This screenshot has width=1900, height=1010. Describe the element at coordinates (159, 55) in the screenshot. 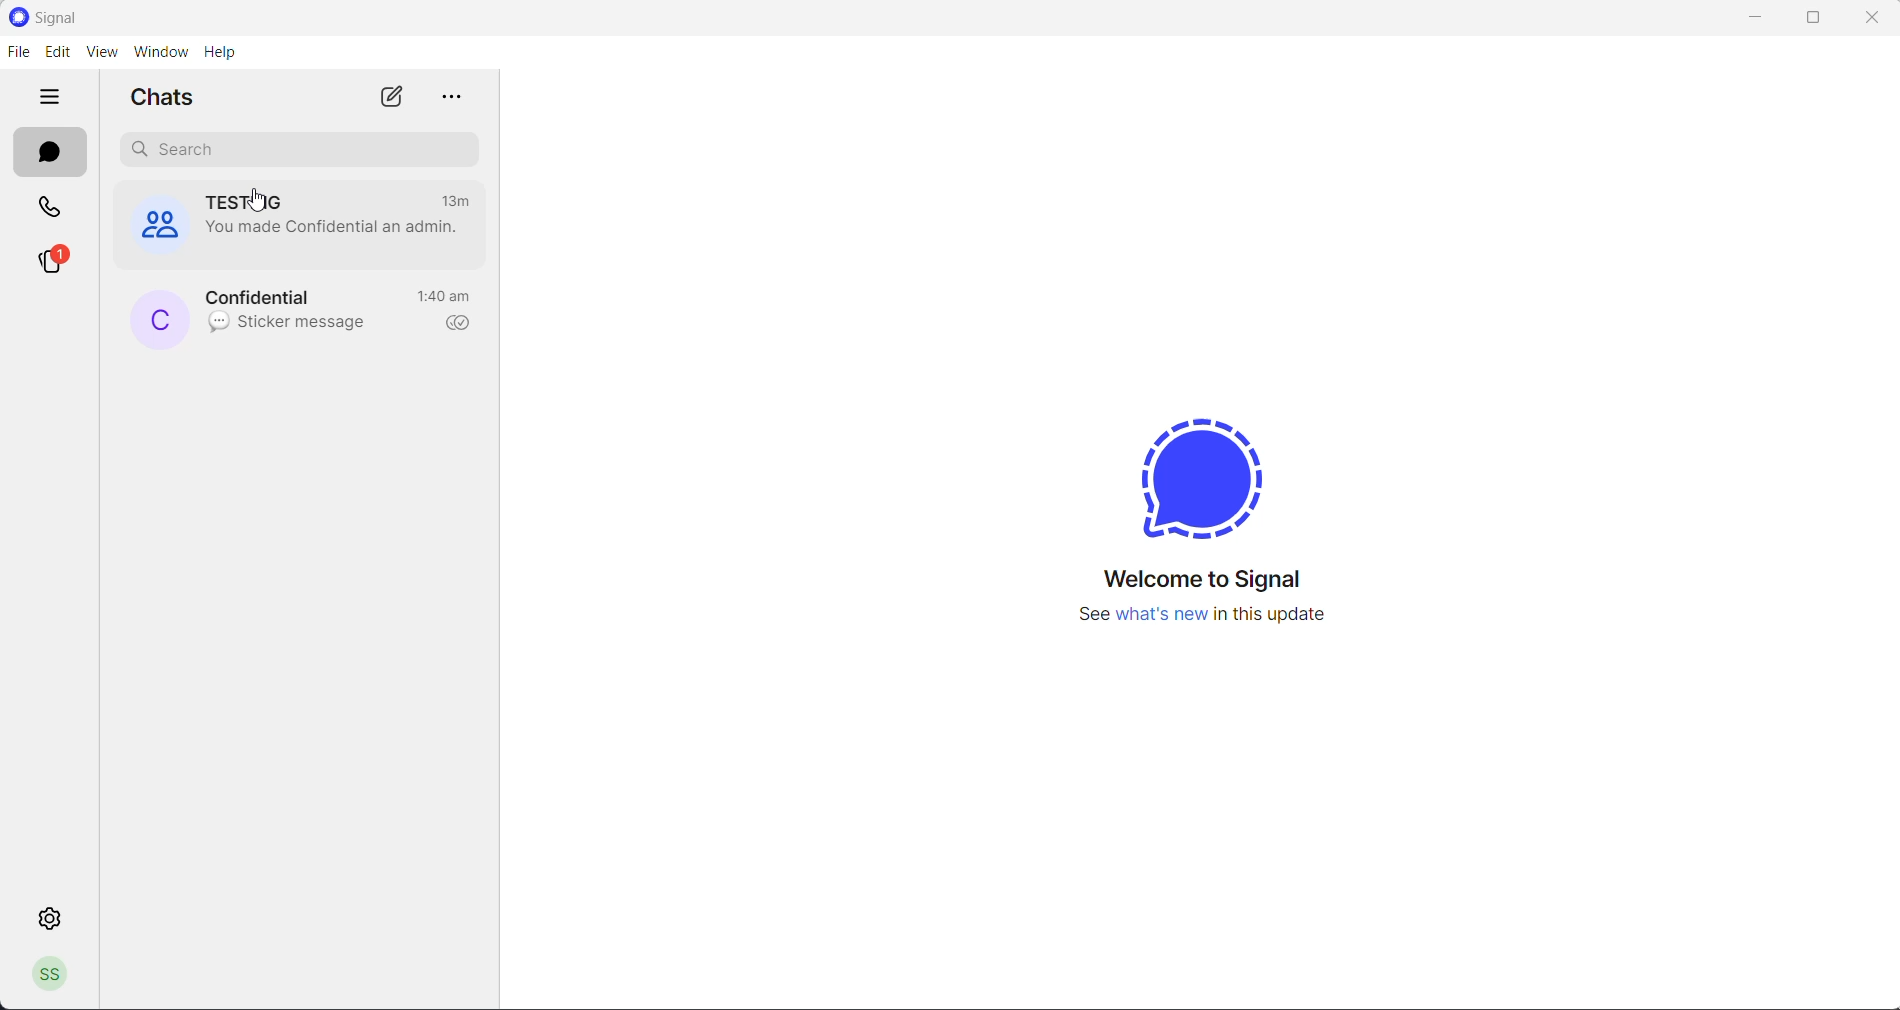

I see `window` at that location.